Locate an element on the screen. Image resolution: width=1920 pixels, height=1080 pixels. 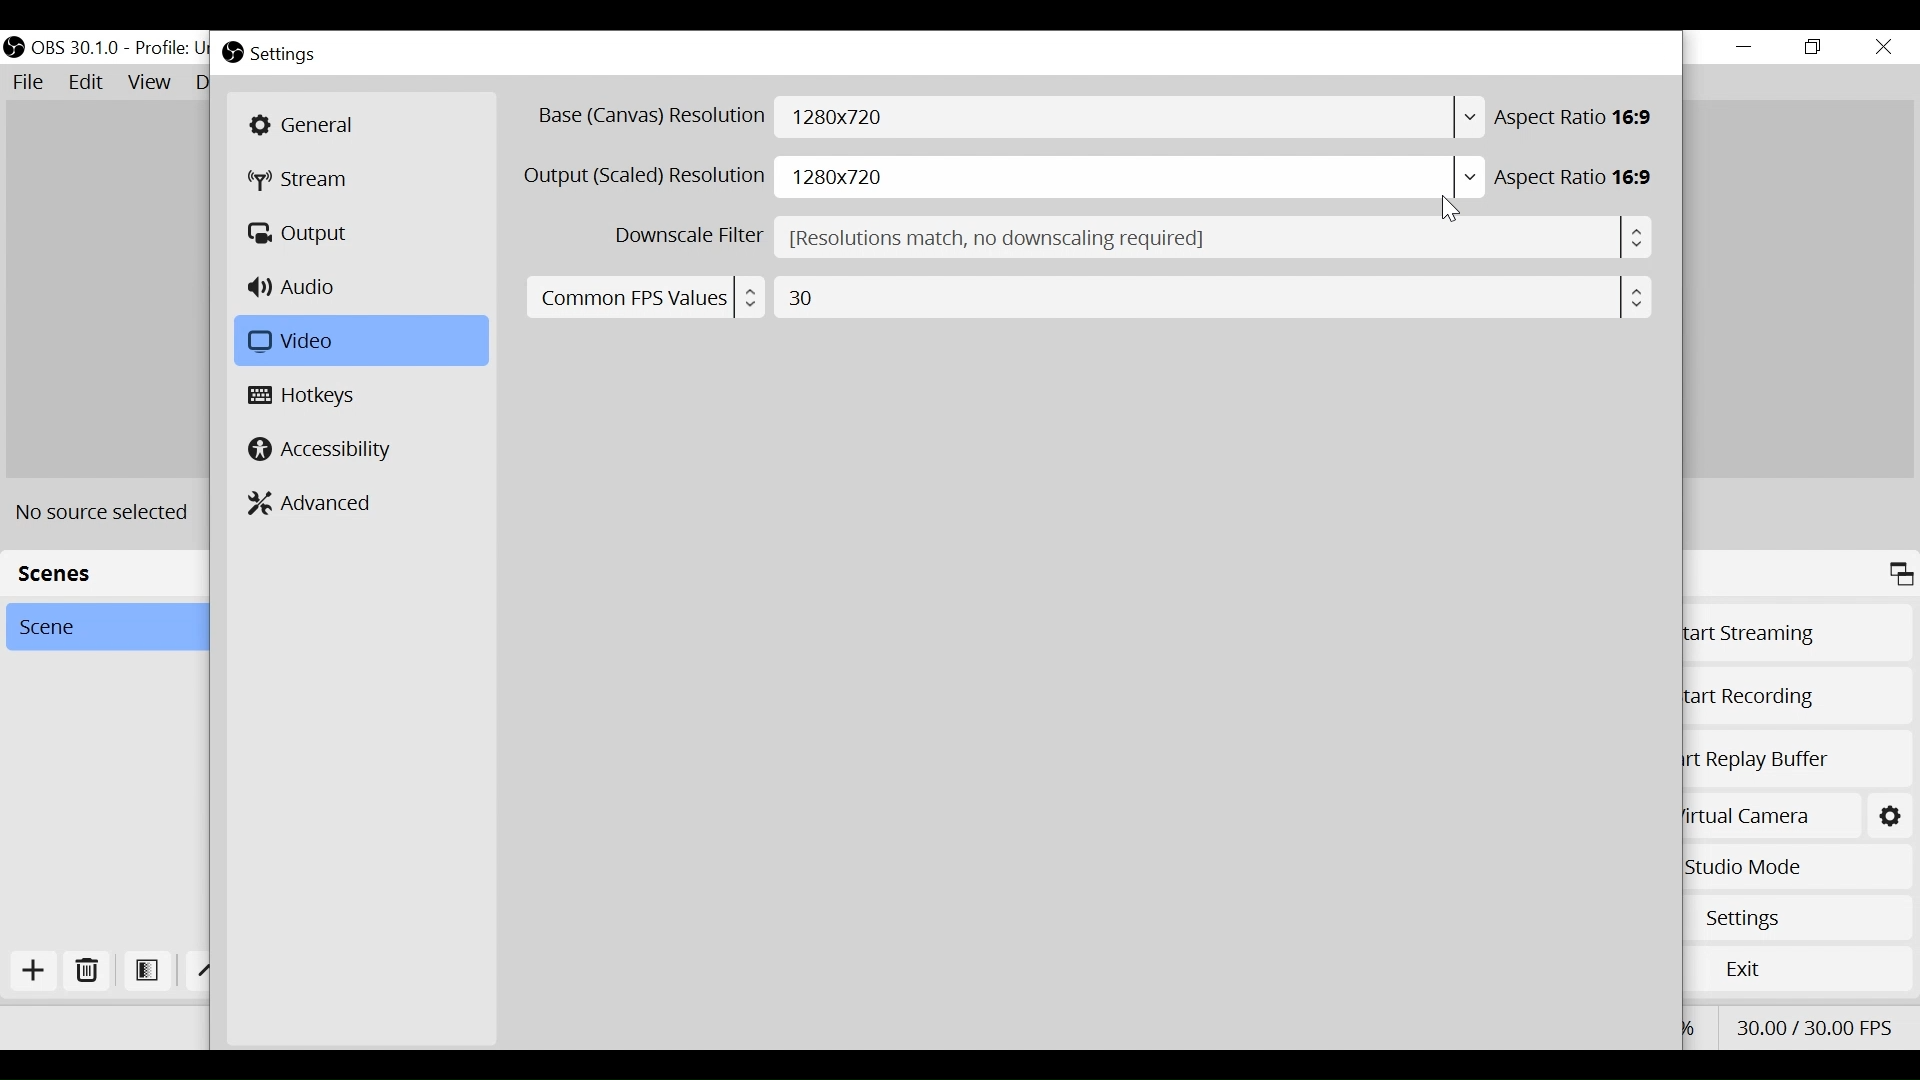
Hotkeys is located at coordinates (307, 397).